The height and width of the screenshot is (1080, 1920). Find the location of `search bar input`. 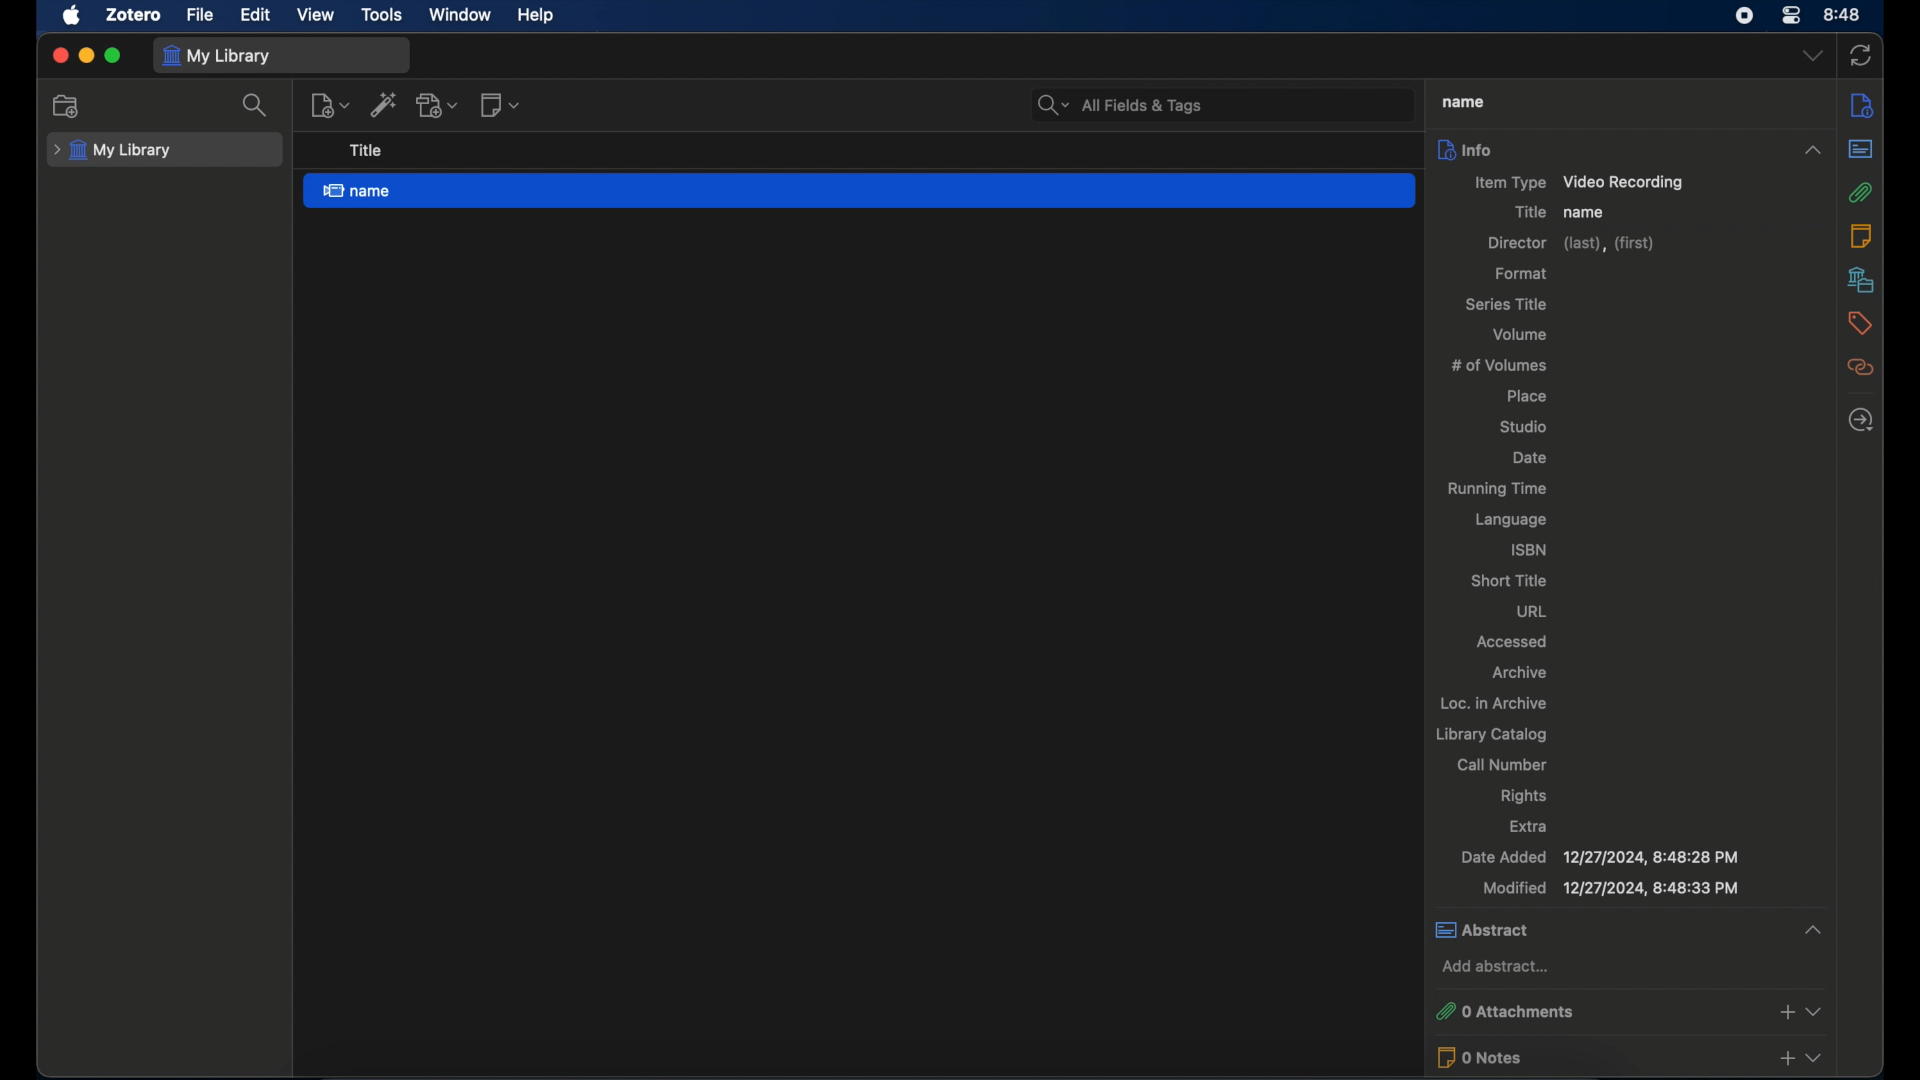

search bar input is located at coordinates (1244, 101).